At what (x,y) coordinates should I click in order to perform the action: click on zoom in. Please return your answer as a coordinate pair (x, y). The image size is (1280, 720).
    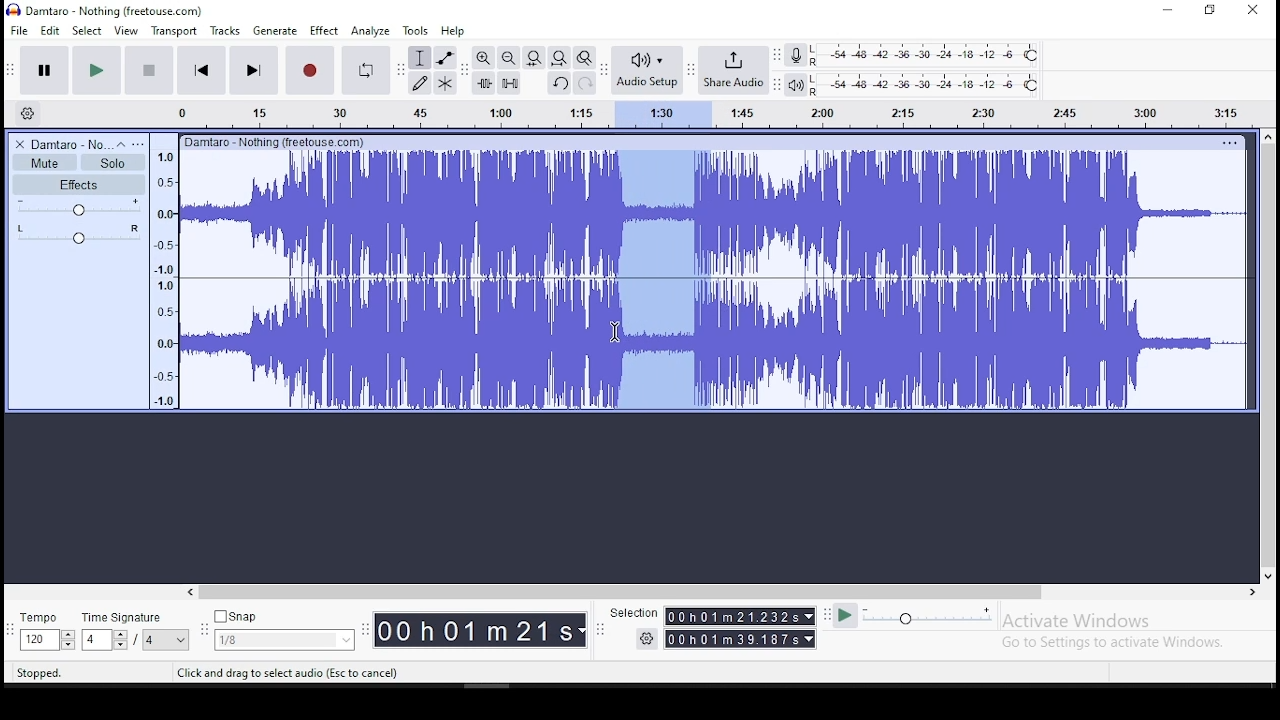
    Looking at the image, I should click on (484, 57).